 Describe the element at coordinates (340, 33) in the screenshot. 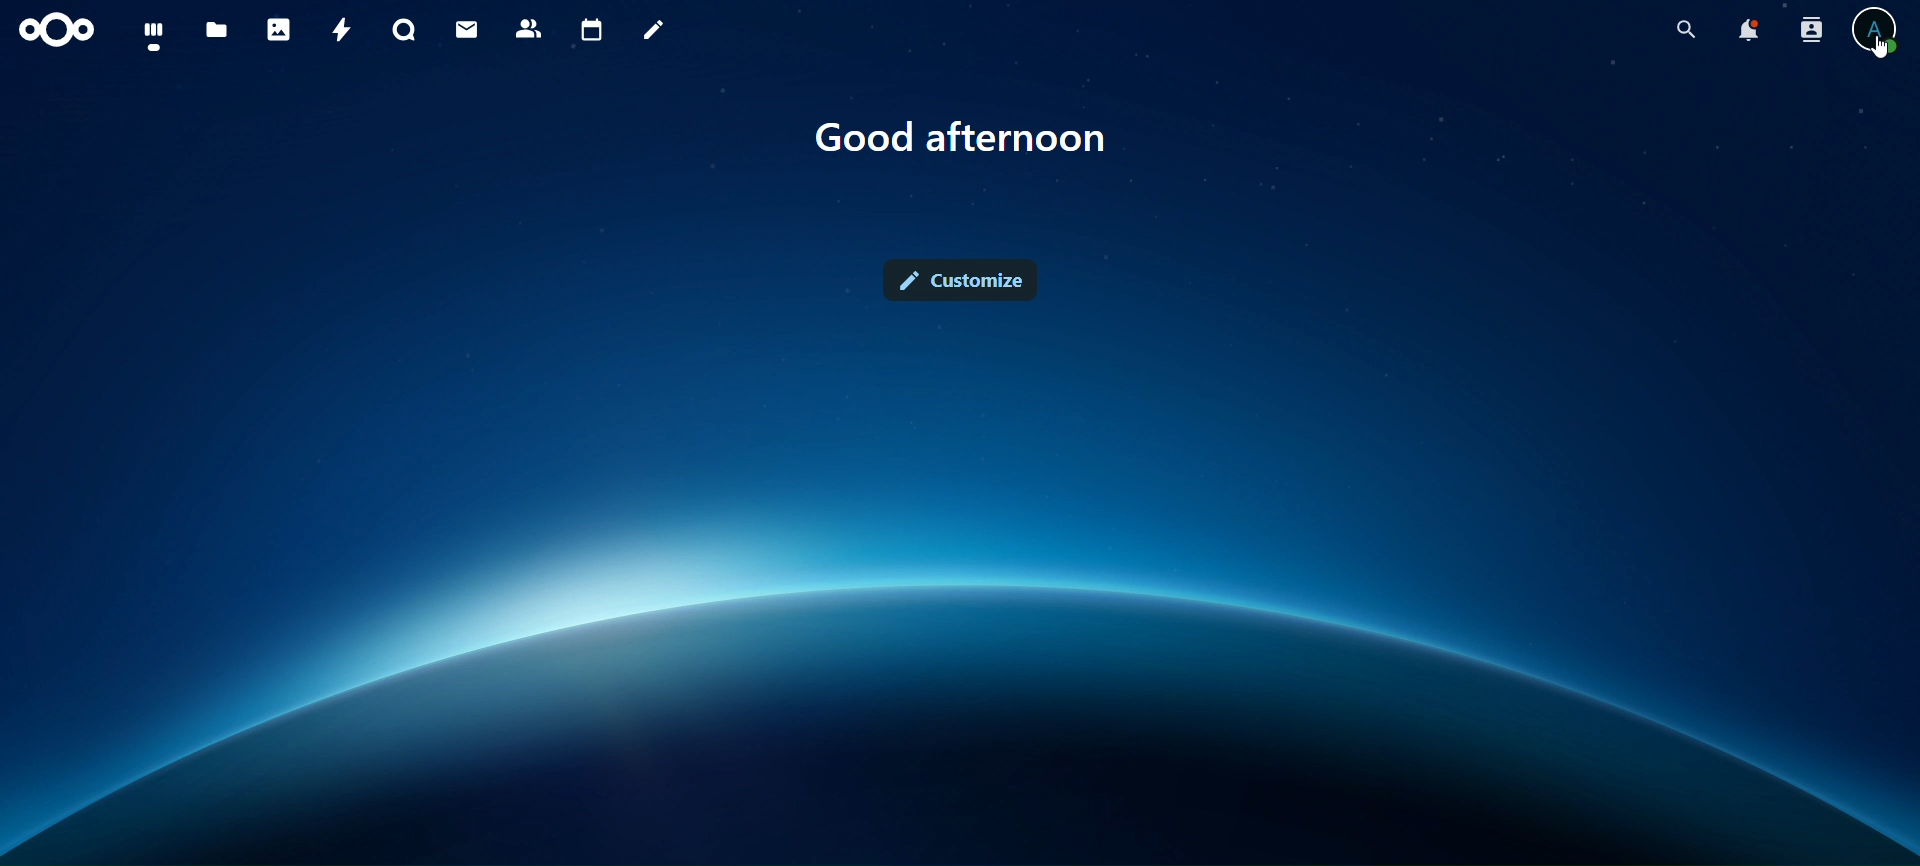

I see `activity` at that location.